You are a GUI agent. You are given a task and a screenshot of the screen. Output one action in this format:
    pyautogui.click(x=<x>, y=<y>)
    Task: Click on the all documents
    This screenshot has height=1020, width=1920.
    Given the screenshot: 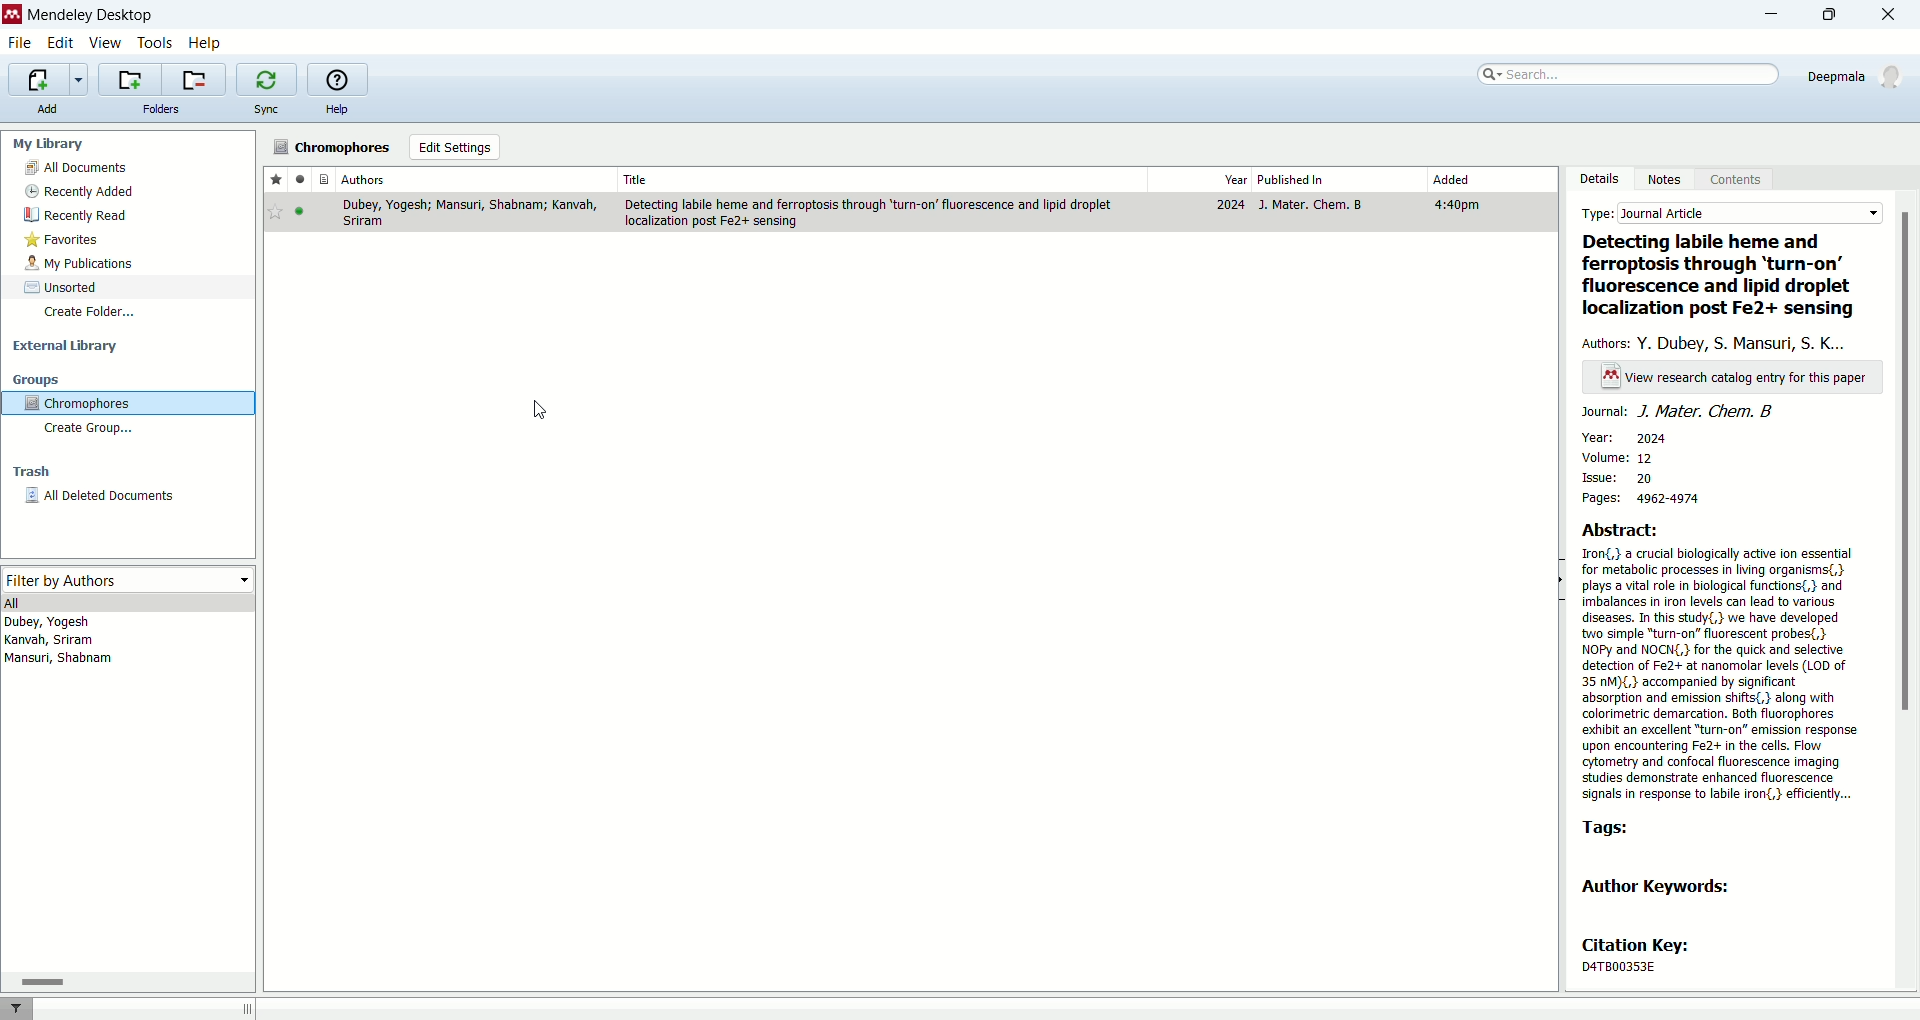 What is the action you would take?
    pyautogui.click(x=128, y=168)
    